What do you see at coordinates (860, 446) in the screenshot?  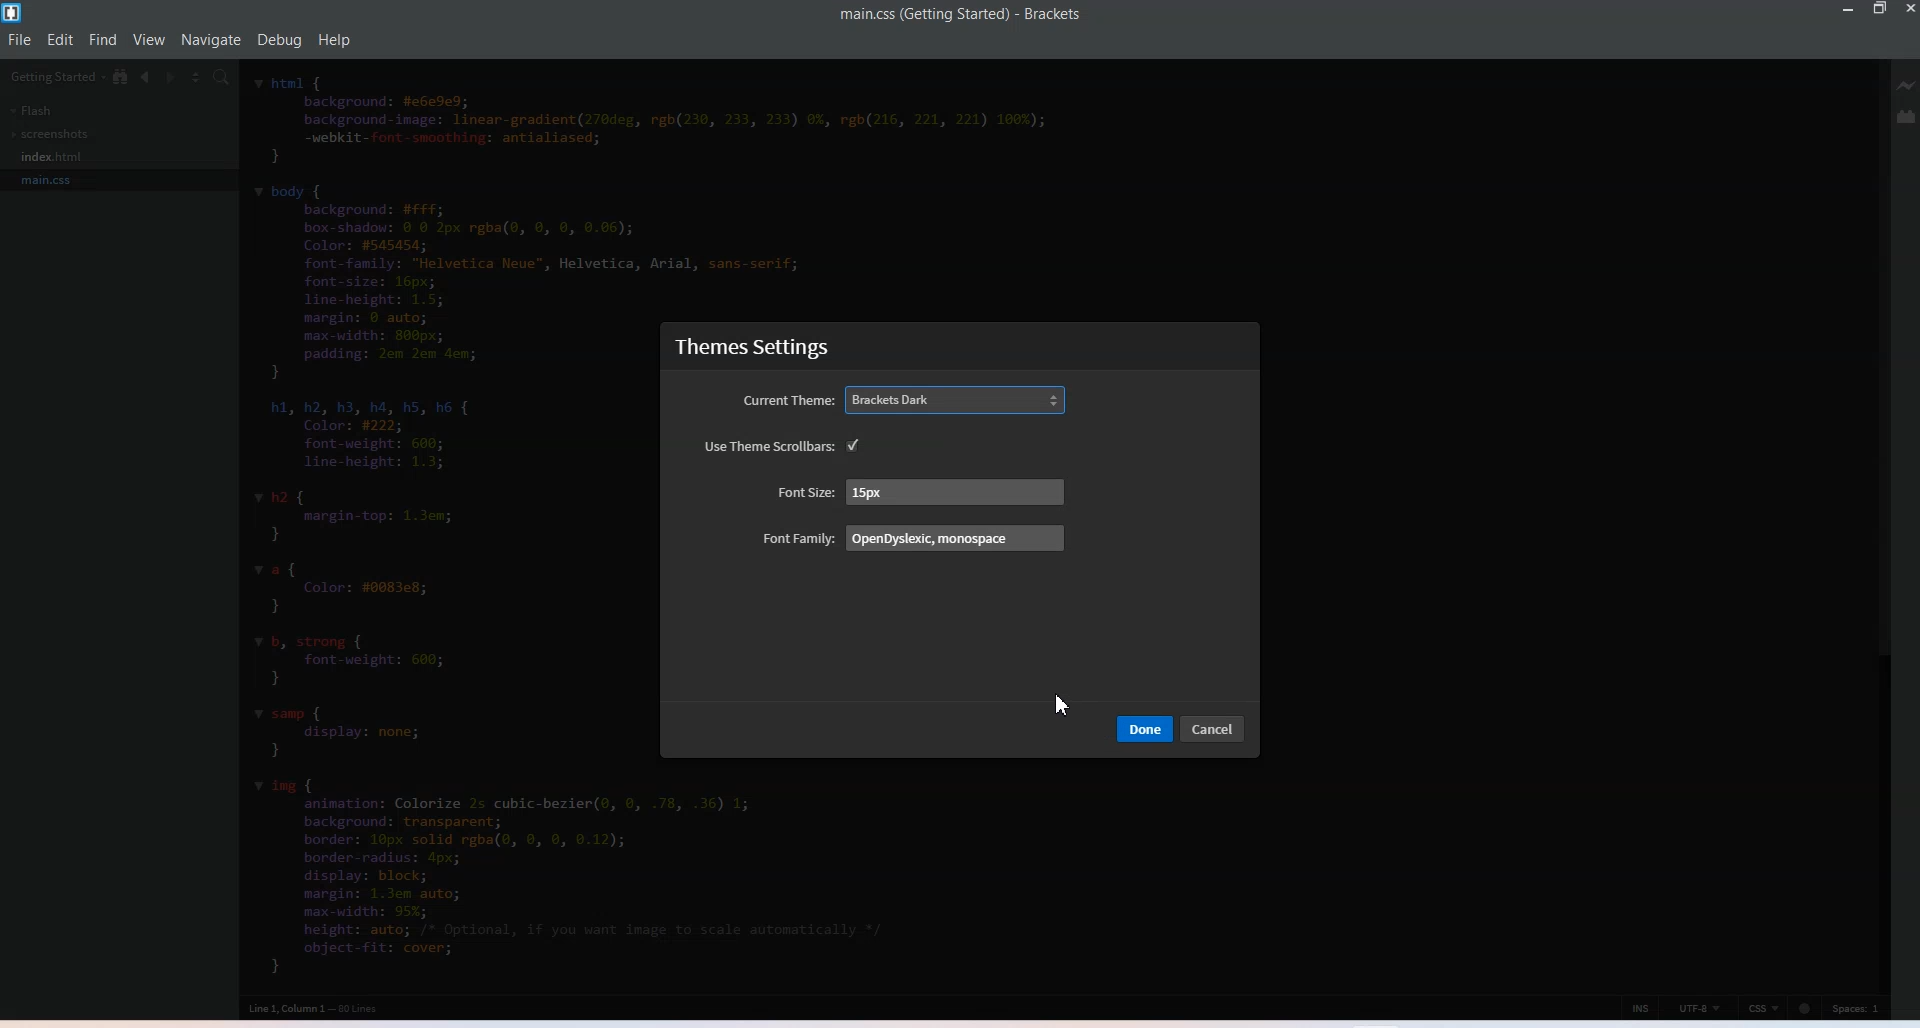 I see `Bracket light default` at bounding box center [860, 446].